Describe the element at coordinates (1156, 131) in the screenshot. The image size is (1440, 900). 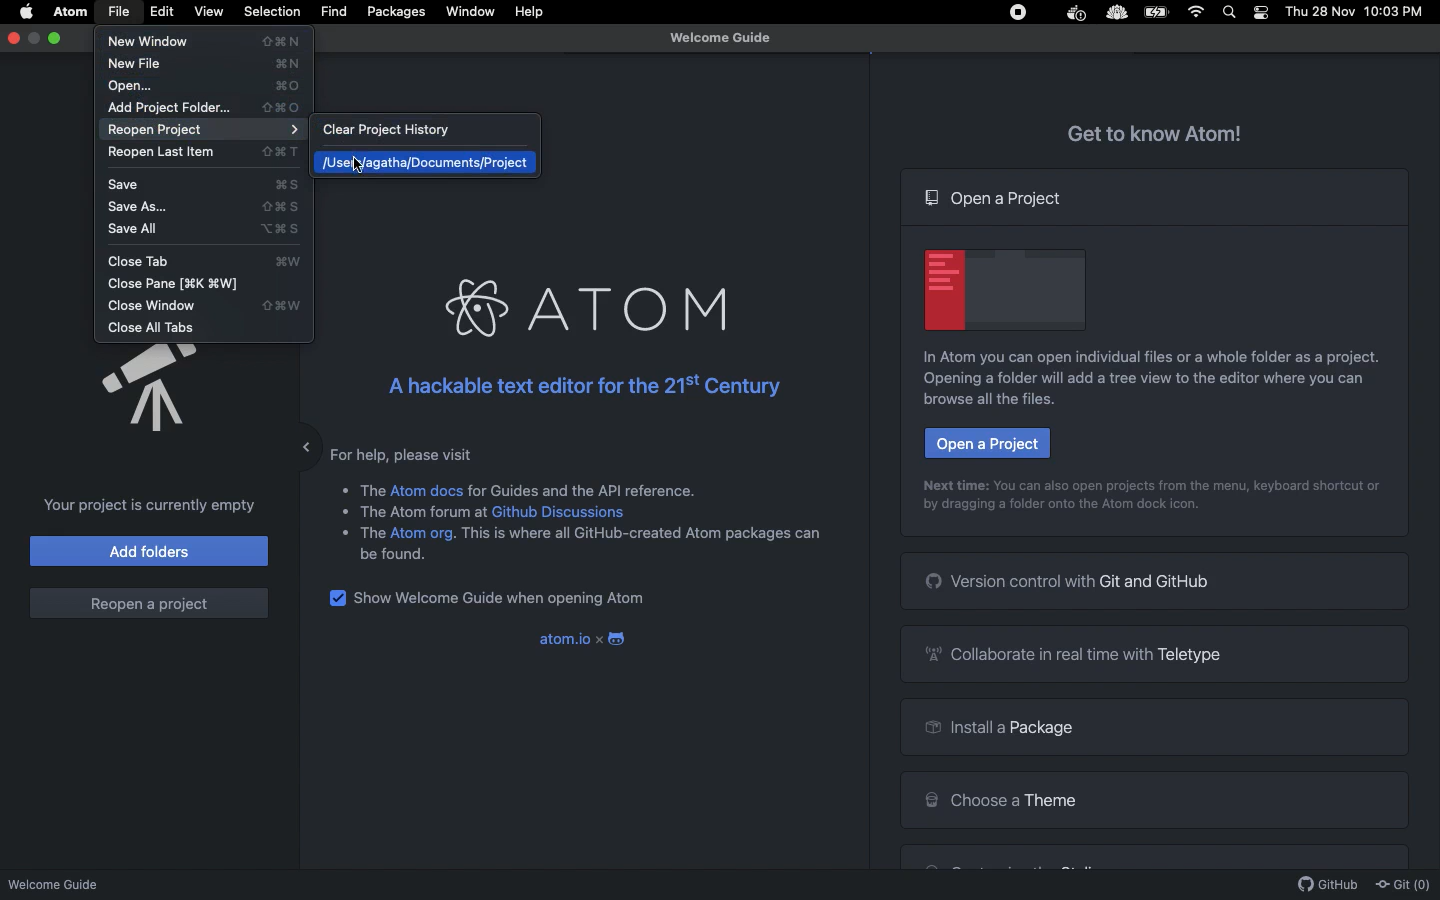
I see `Get to know Atom` at that location.